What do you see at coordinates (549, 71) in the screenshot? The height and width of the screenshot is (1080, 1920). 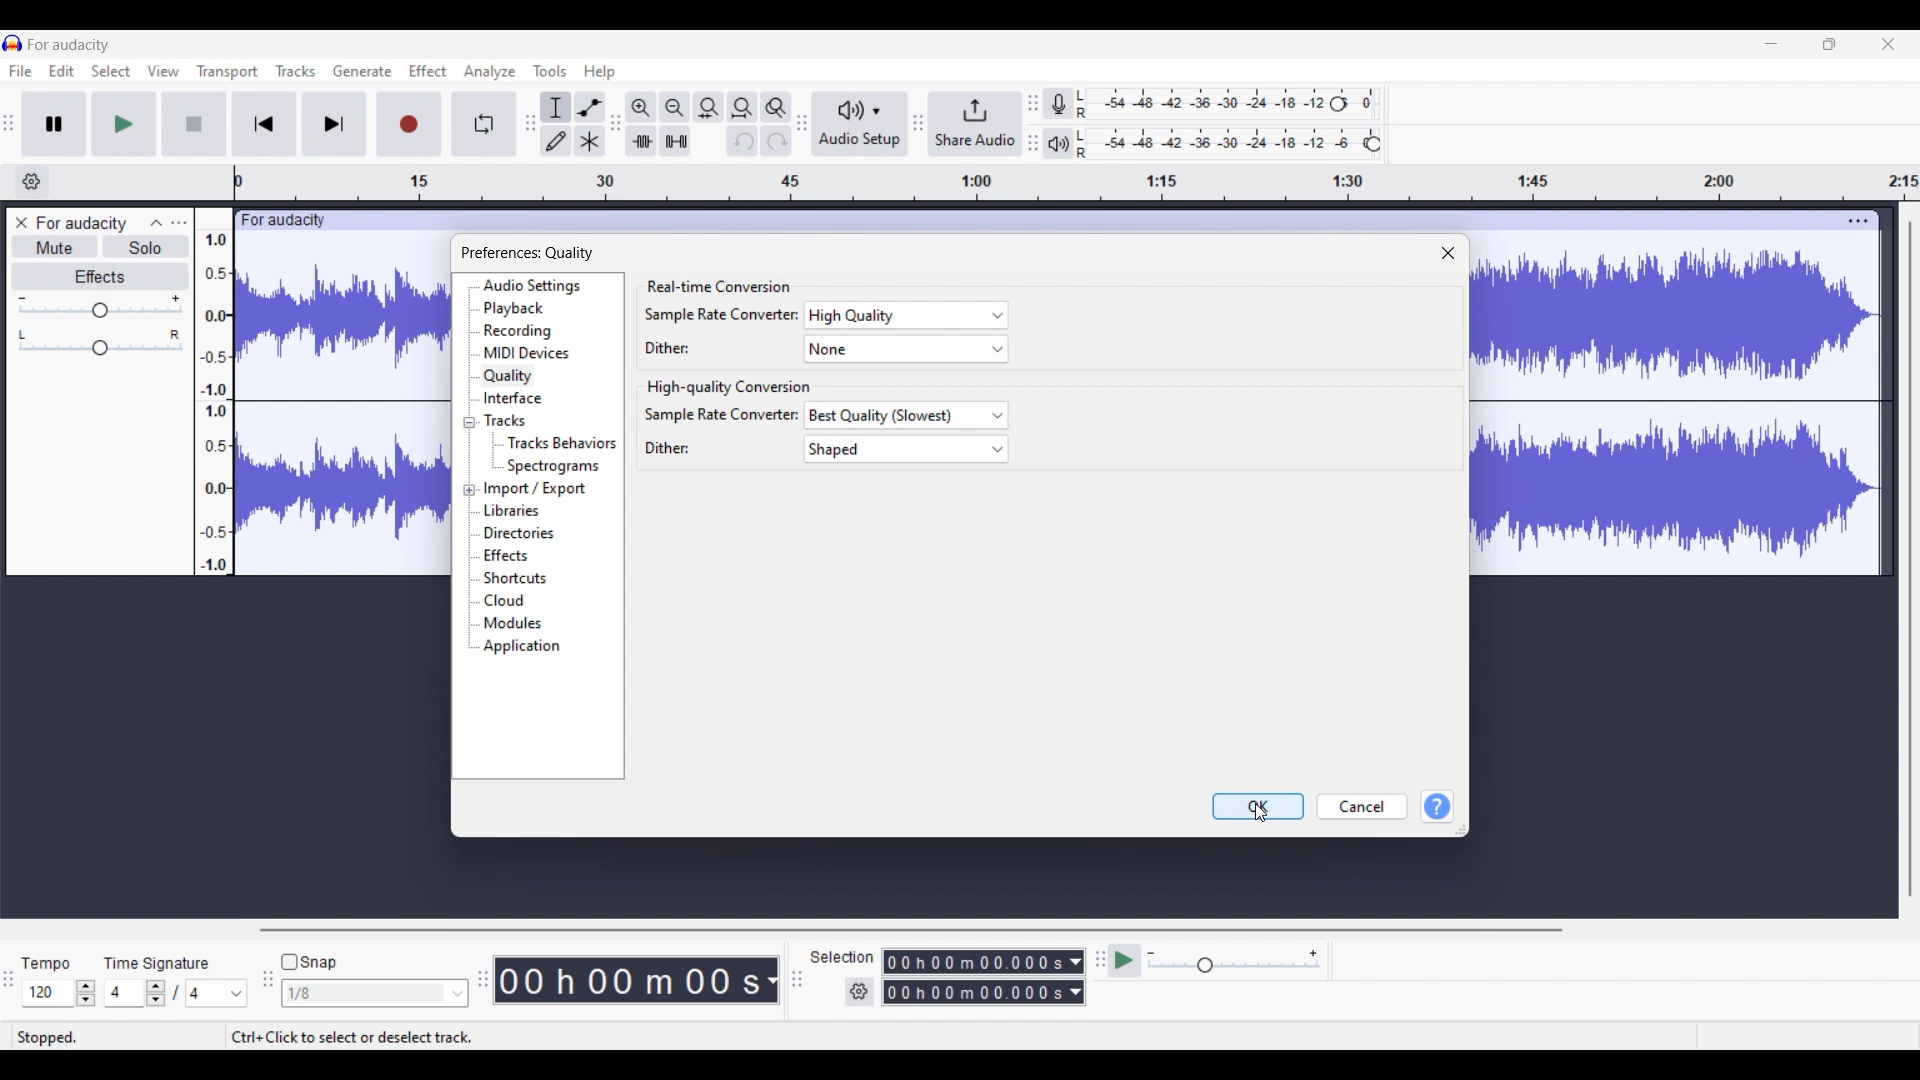 I see `Tools menu` at bounding box center [549, 71].